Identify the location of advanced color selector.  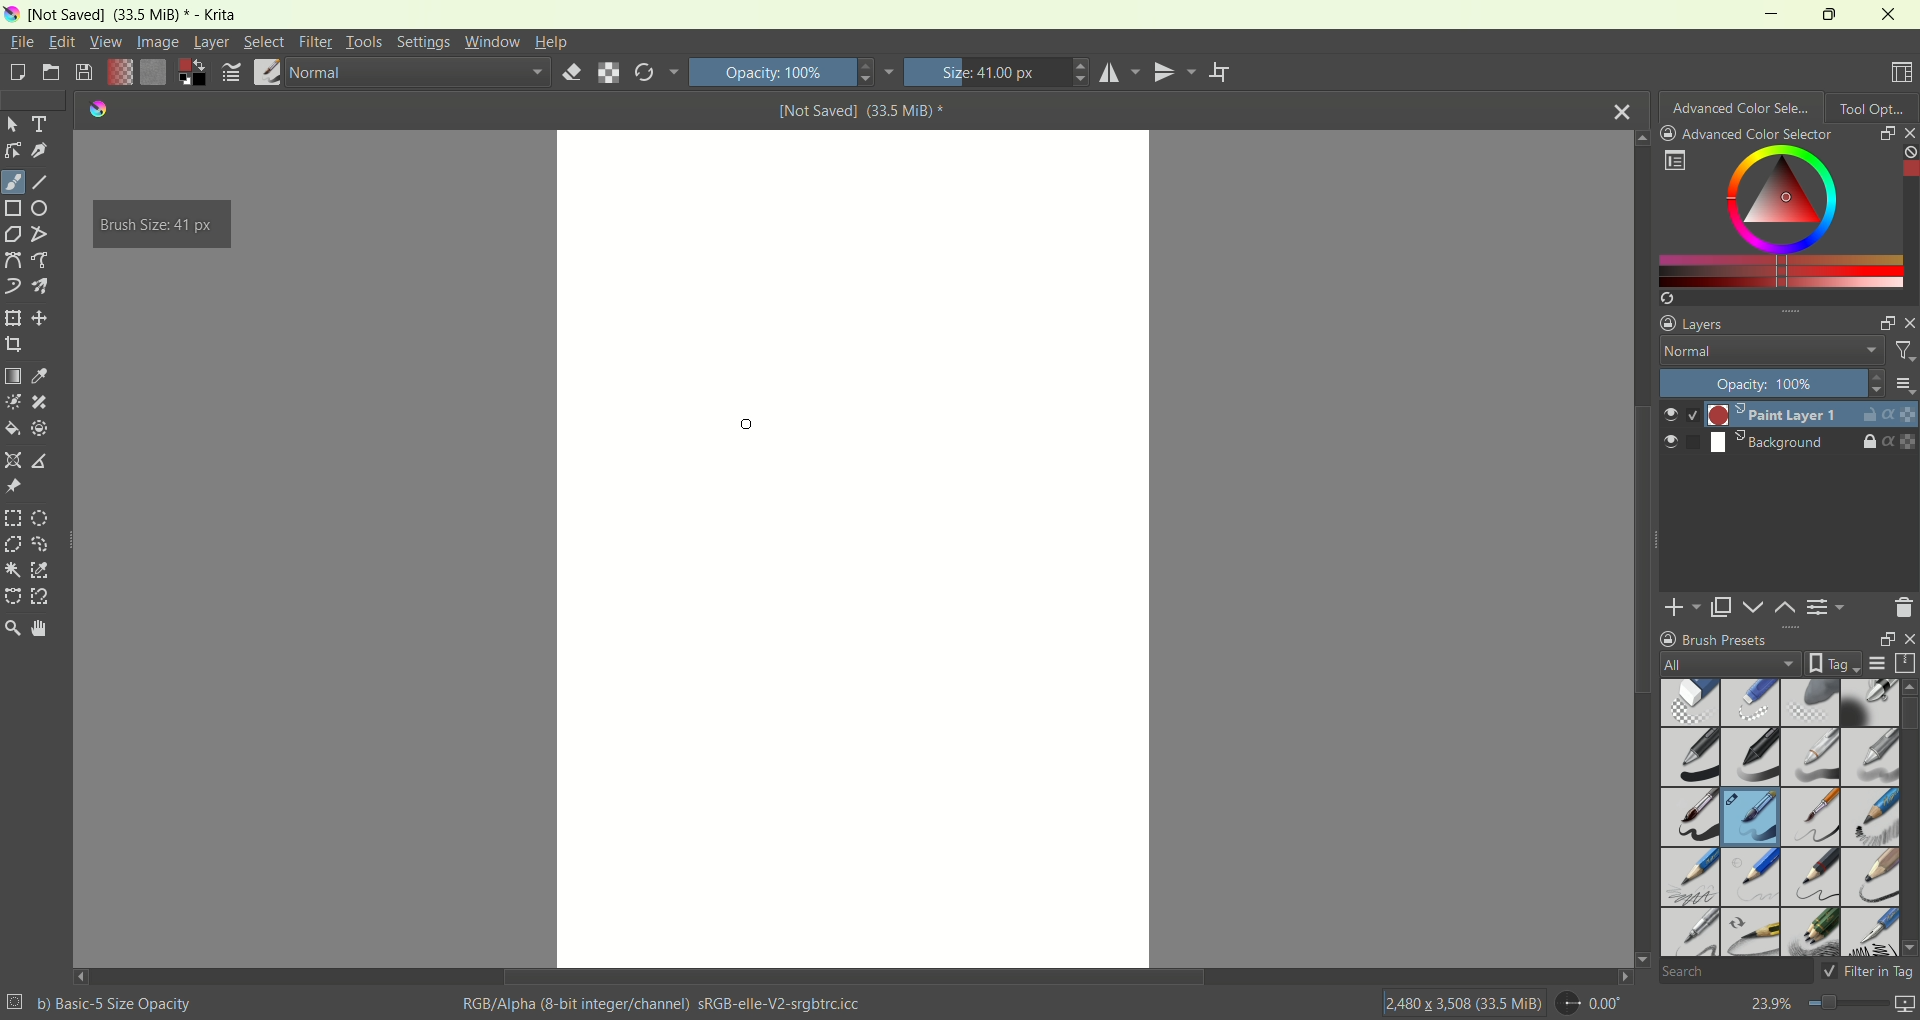
(1747, 134).